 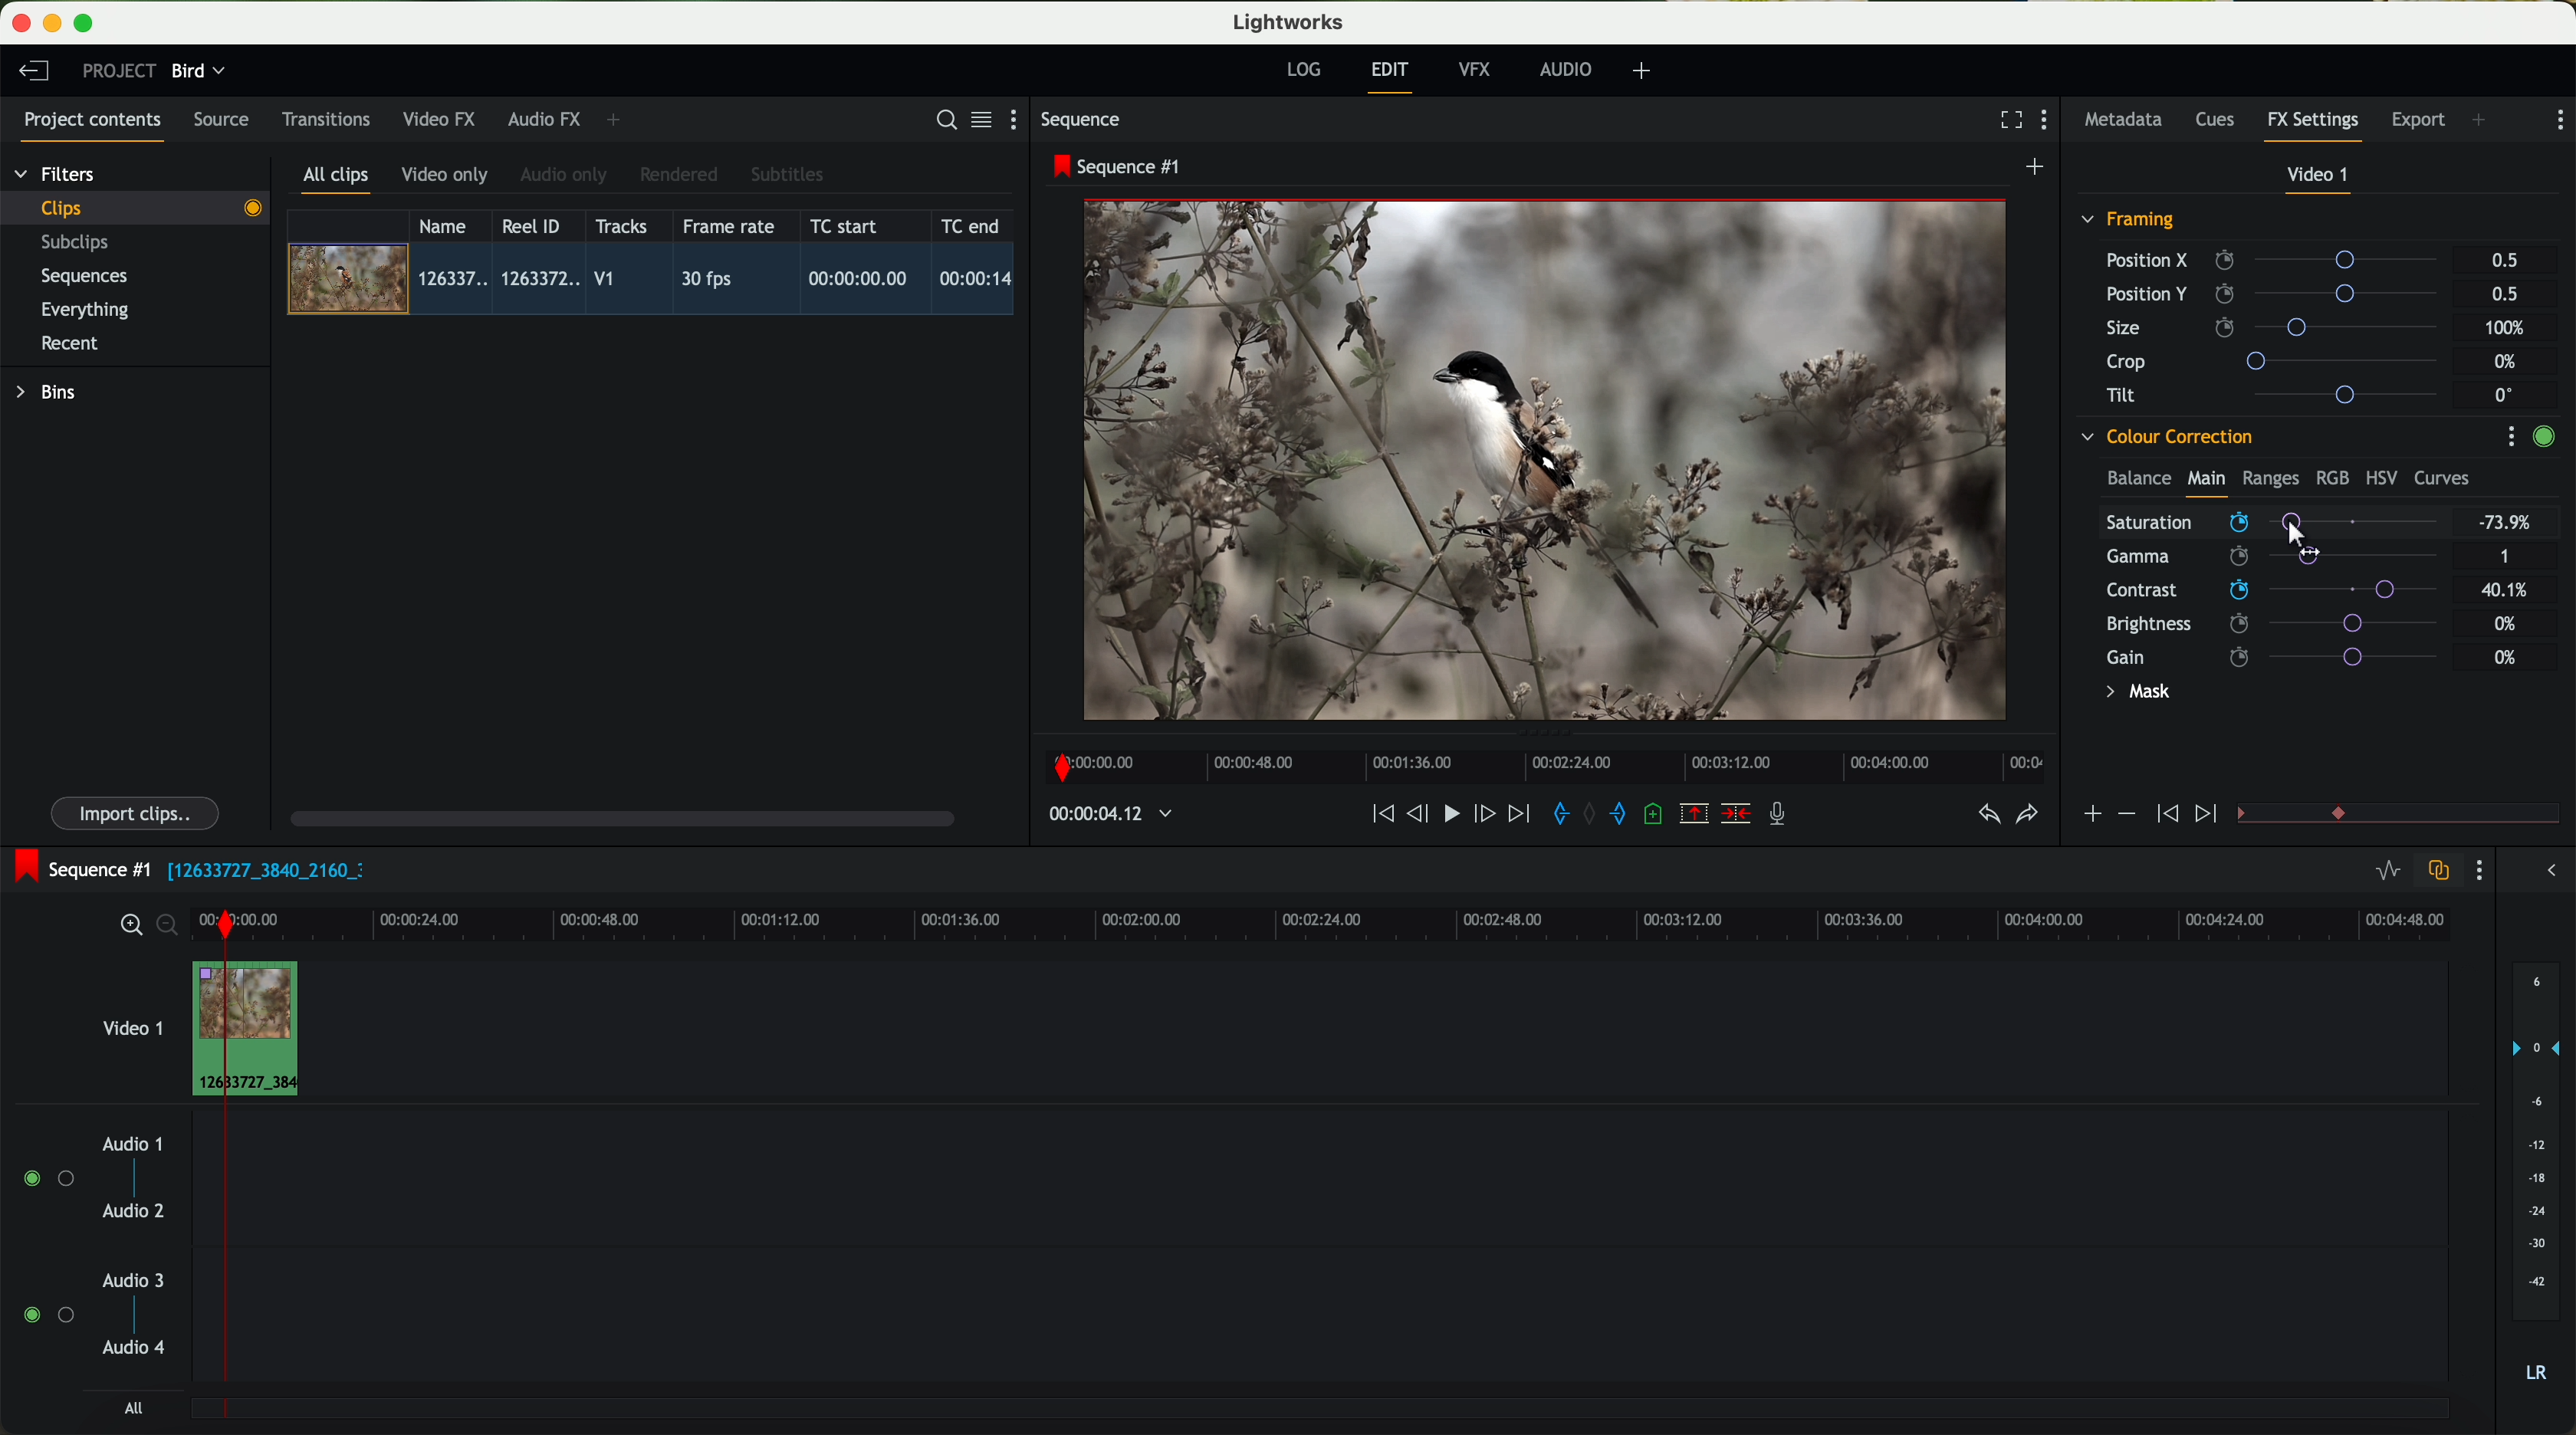 I want to click on import clips, so click(x=138, y=812).